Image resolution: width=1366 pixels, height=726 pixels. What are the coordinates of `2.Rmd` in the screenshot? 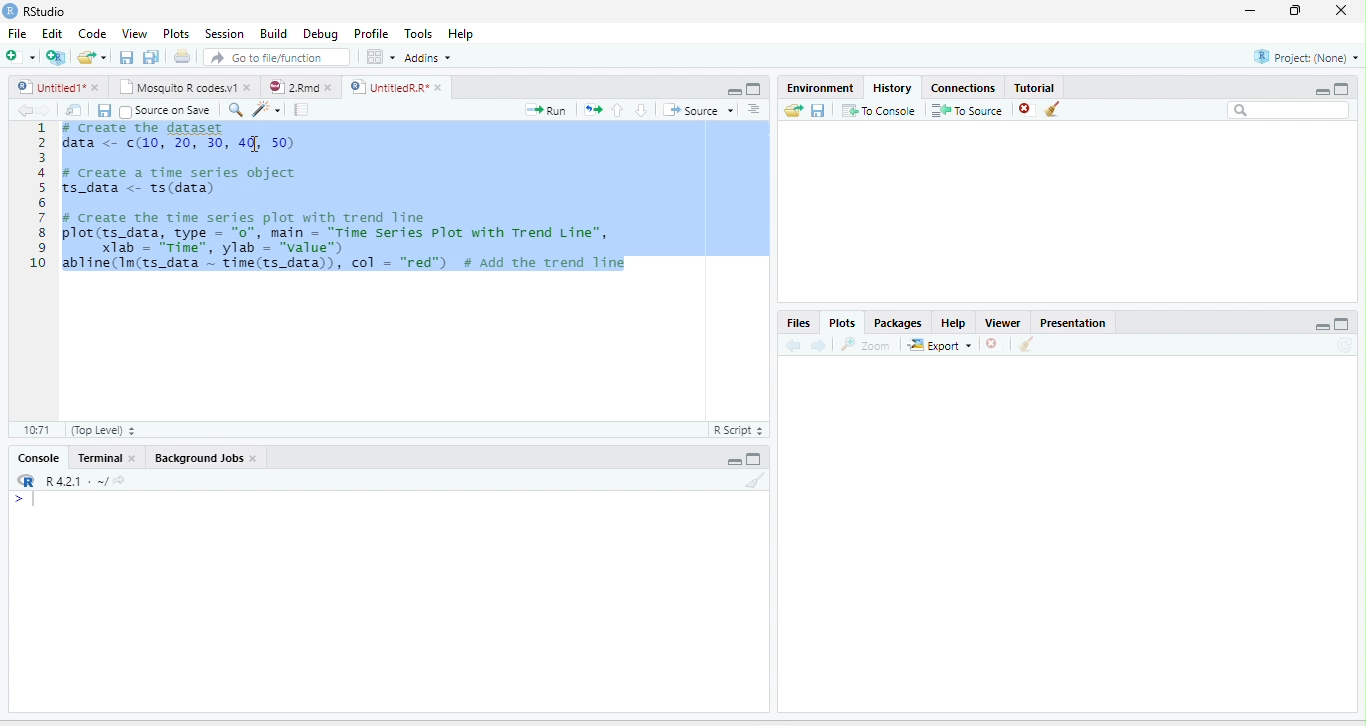 It's located at (291, 87).